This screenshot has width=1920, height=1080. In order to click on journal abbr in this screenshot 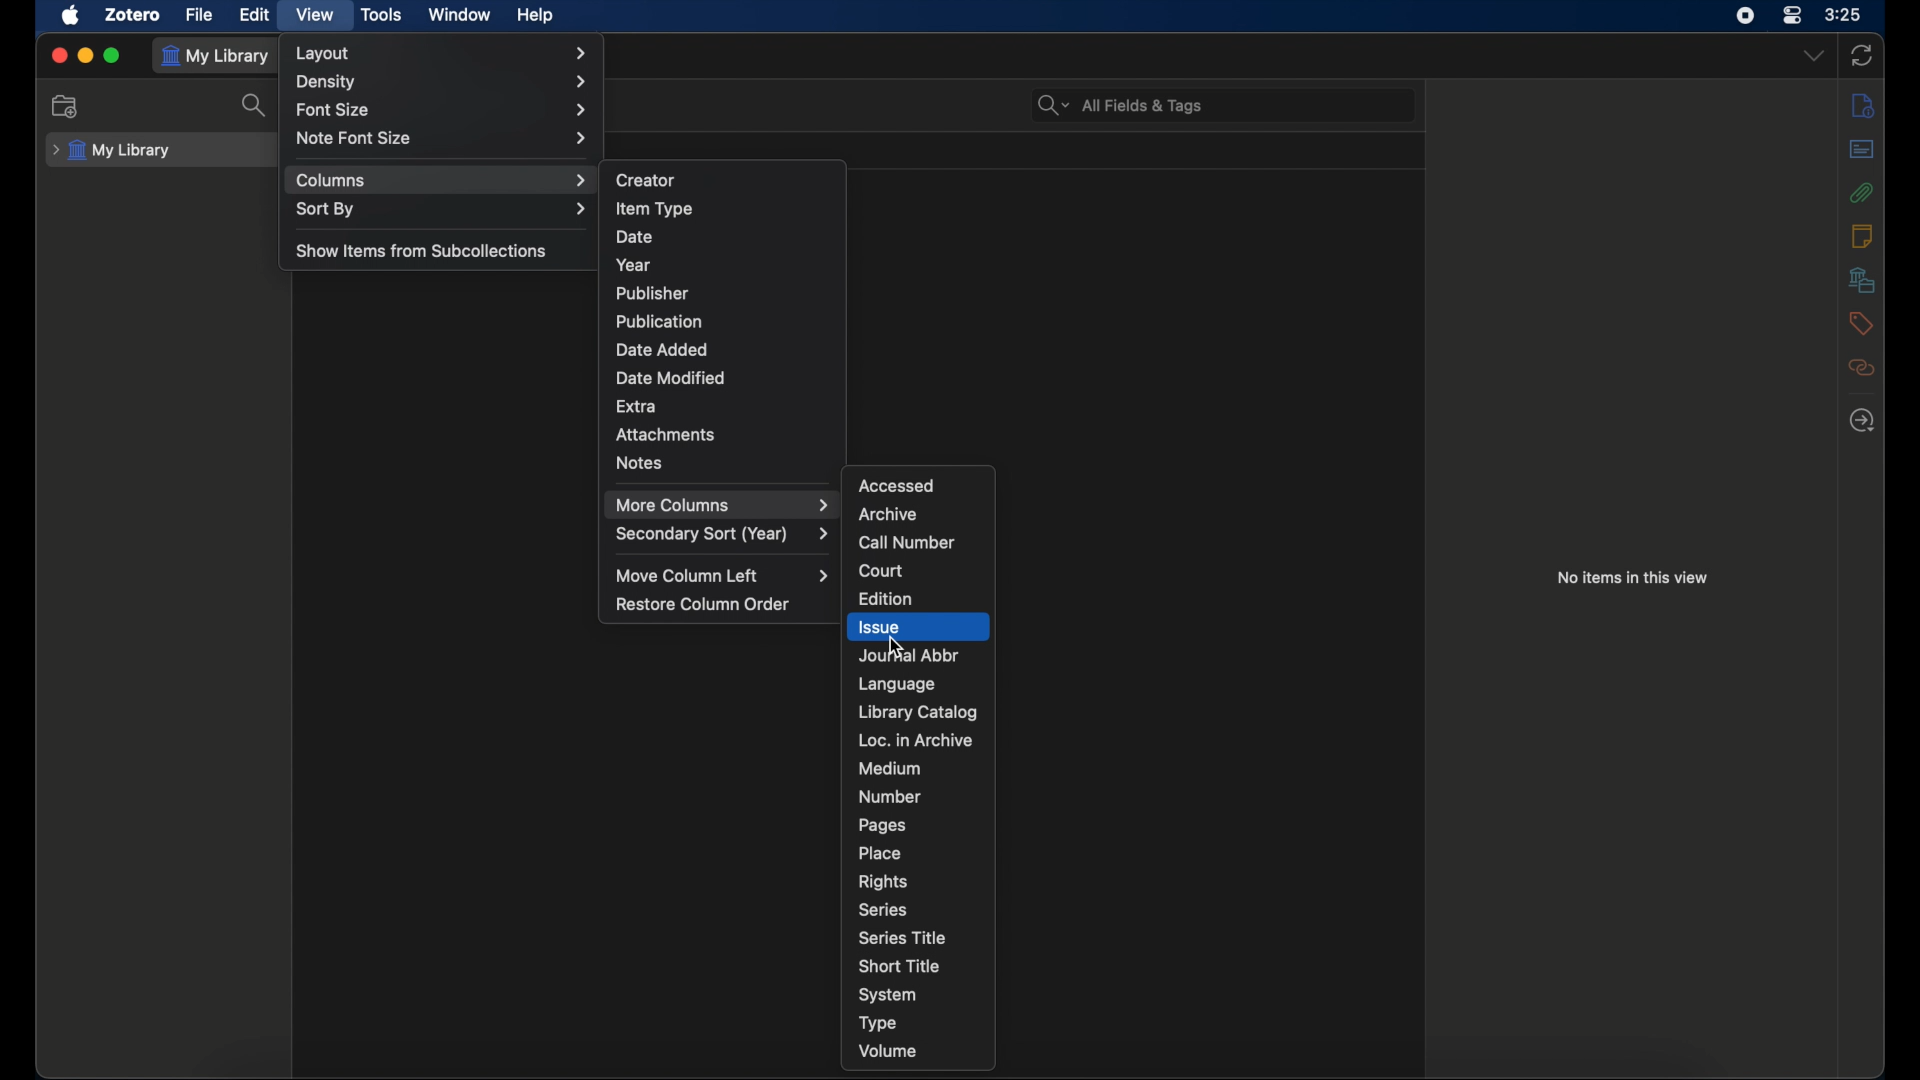, I will do `click(907, 655)`.